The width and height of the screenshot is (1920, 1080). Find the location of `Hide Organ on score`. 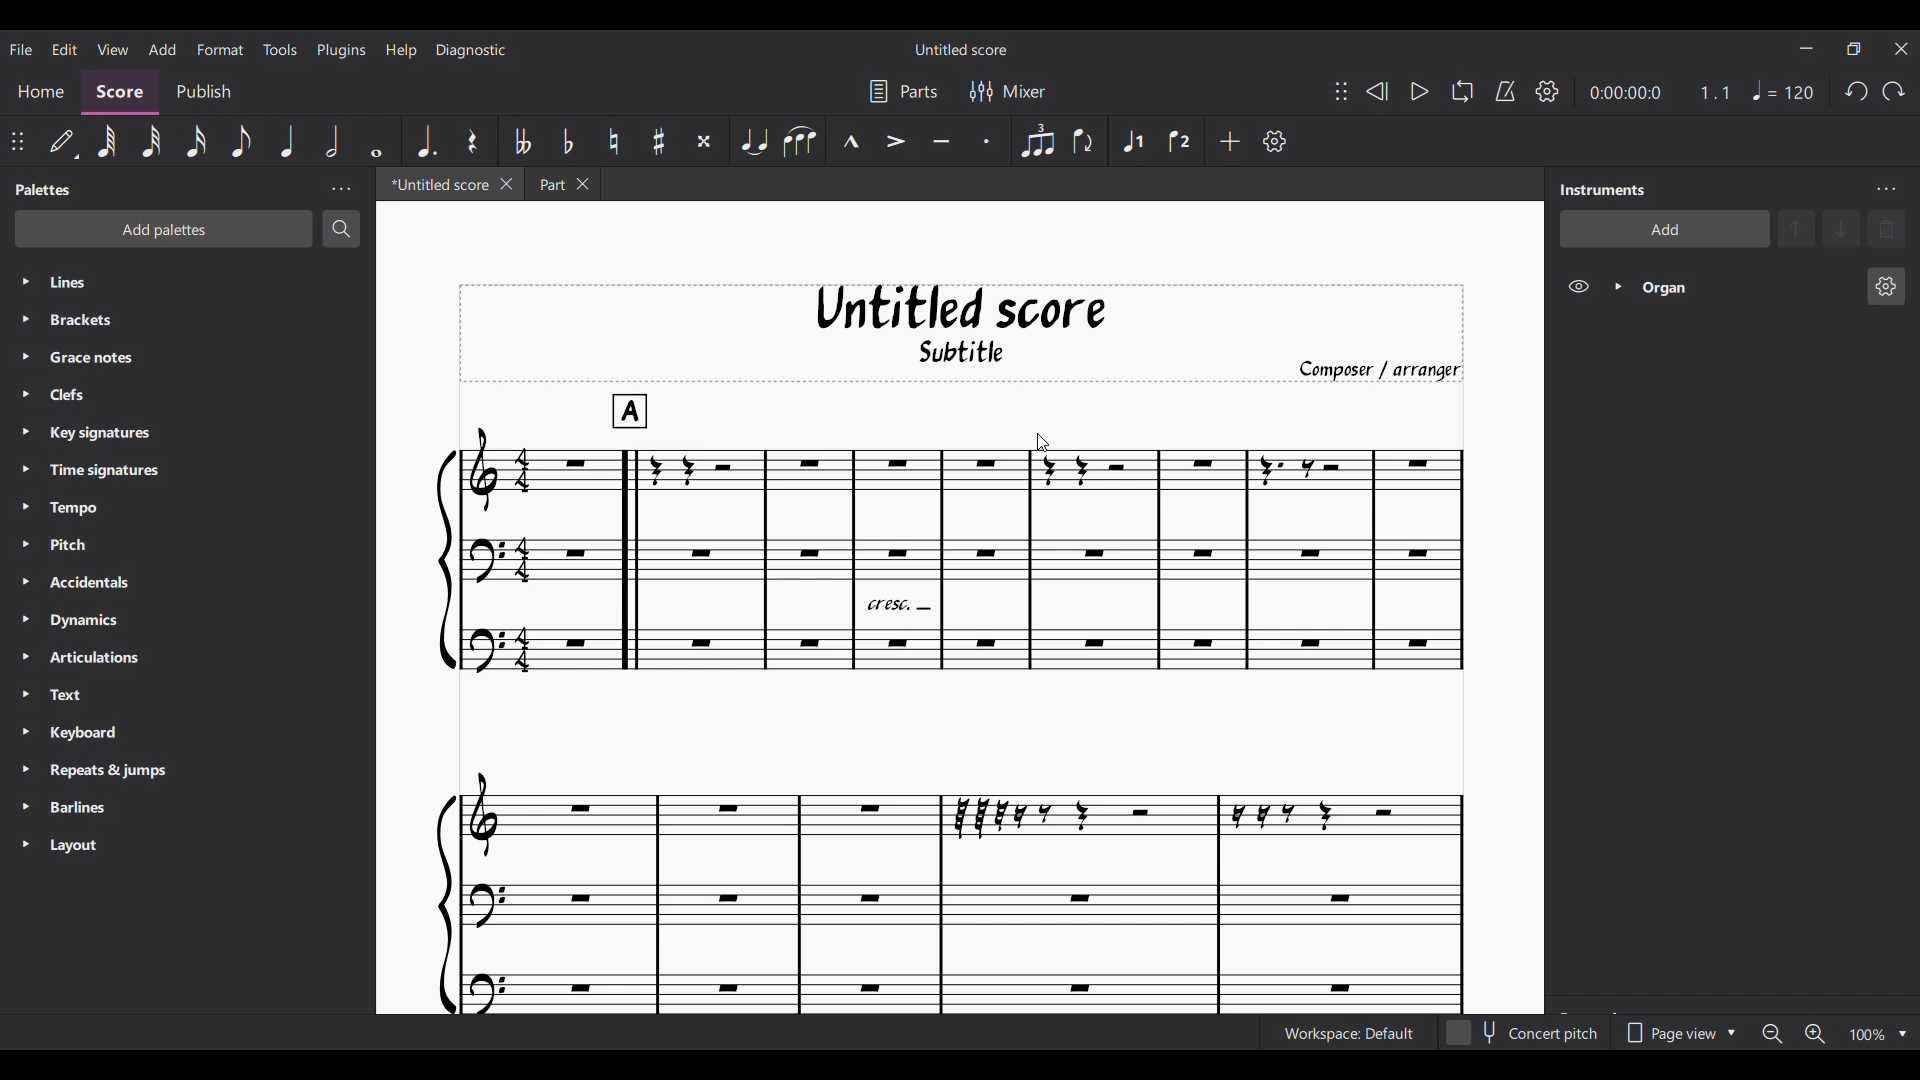

Hide Organ on score is located at coordinates (1578, 286).